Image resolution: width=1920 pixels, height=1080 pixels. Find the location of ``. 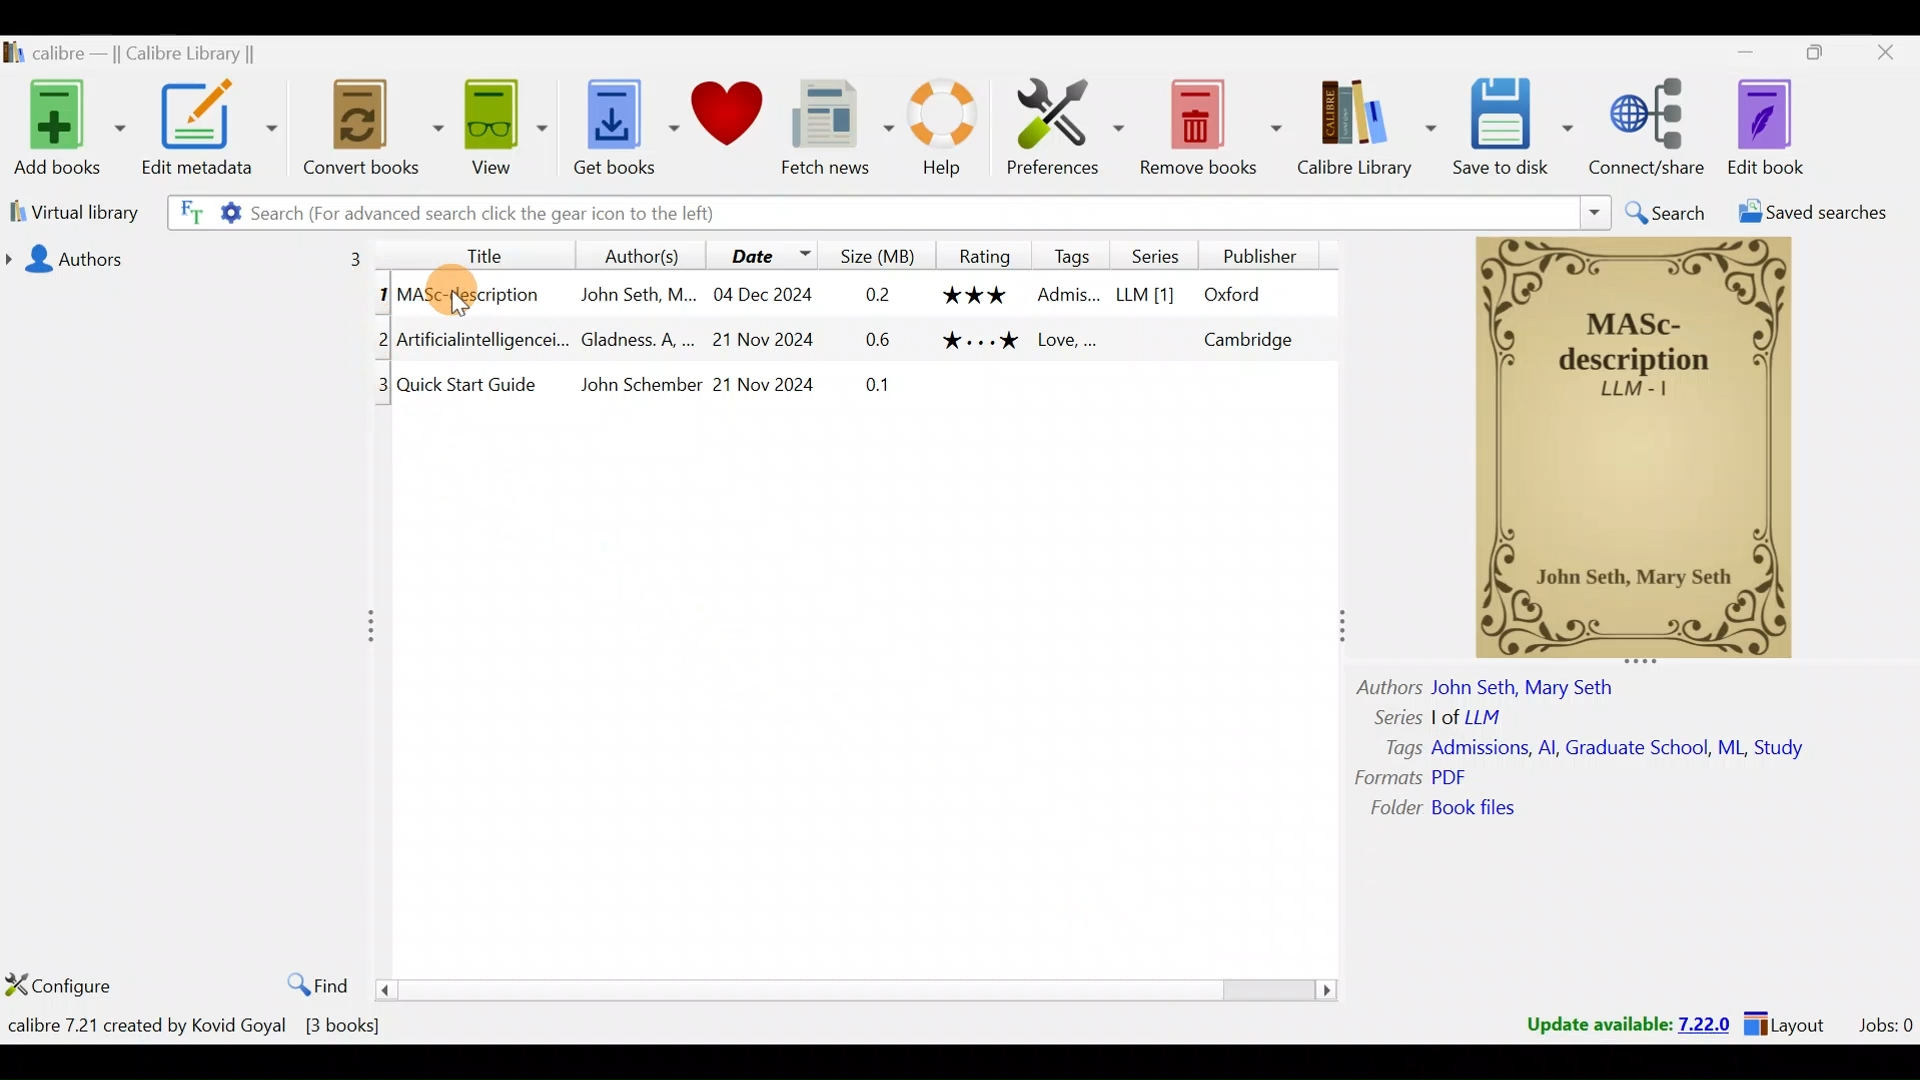

 is located at coordinates (381, 298).